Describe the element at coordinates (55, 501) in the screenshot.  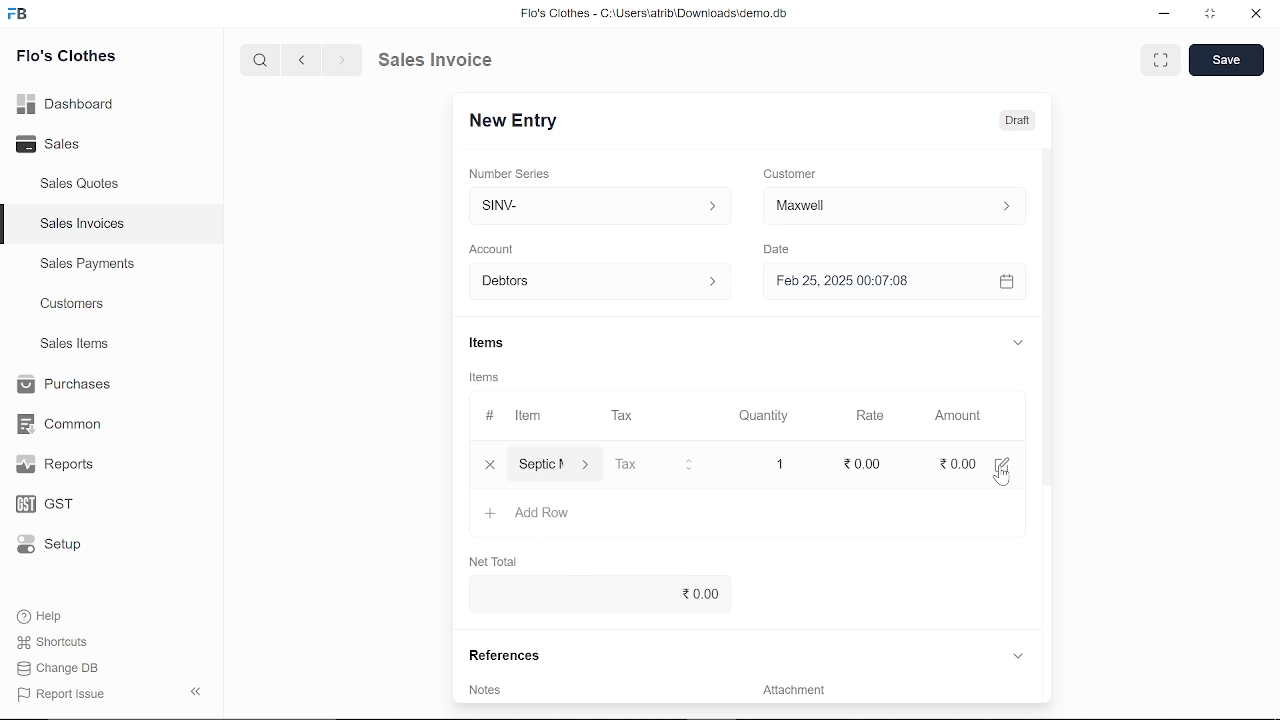
I see `GST` at that location.